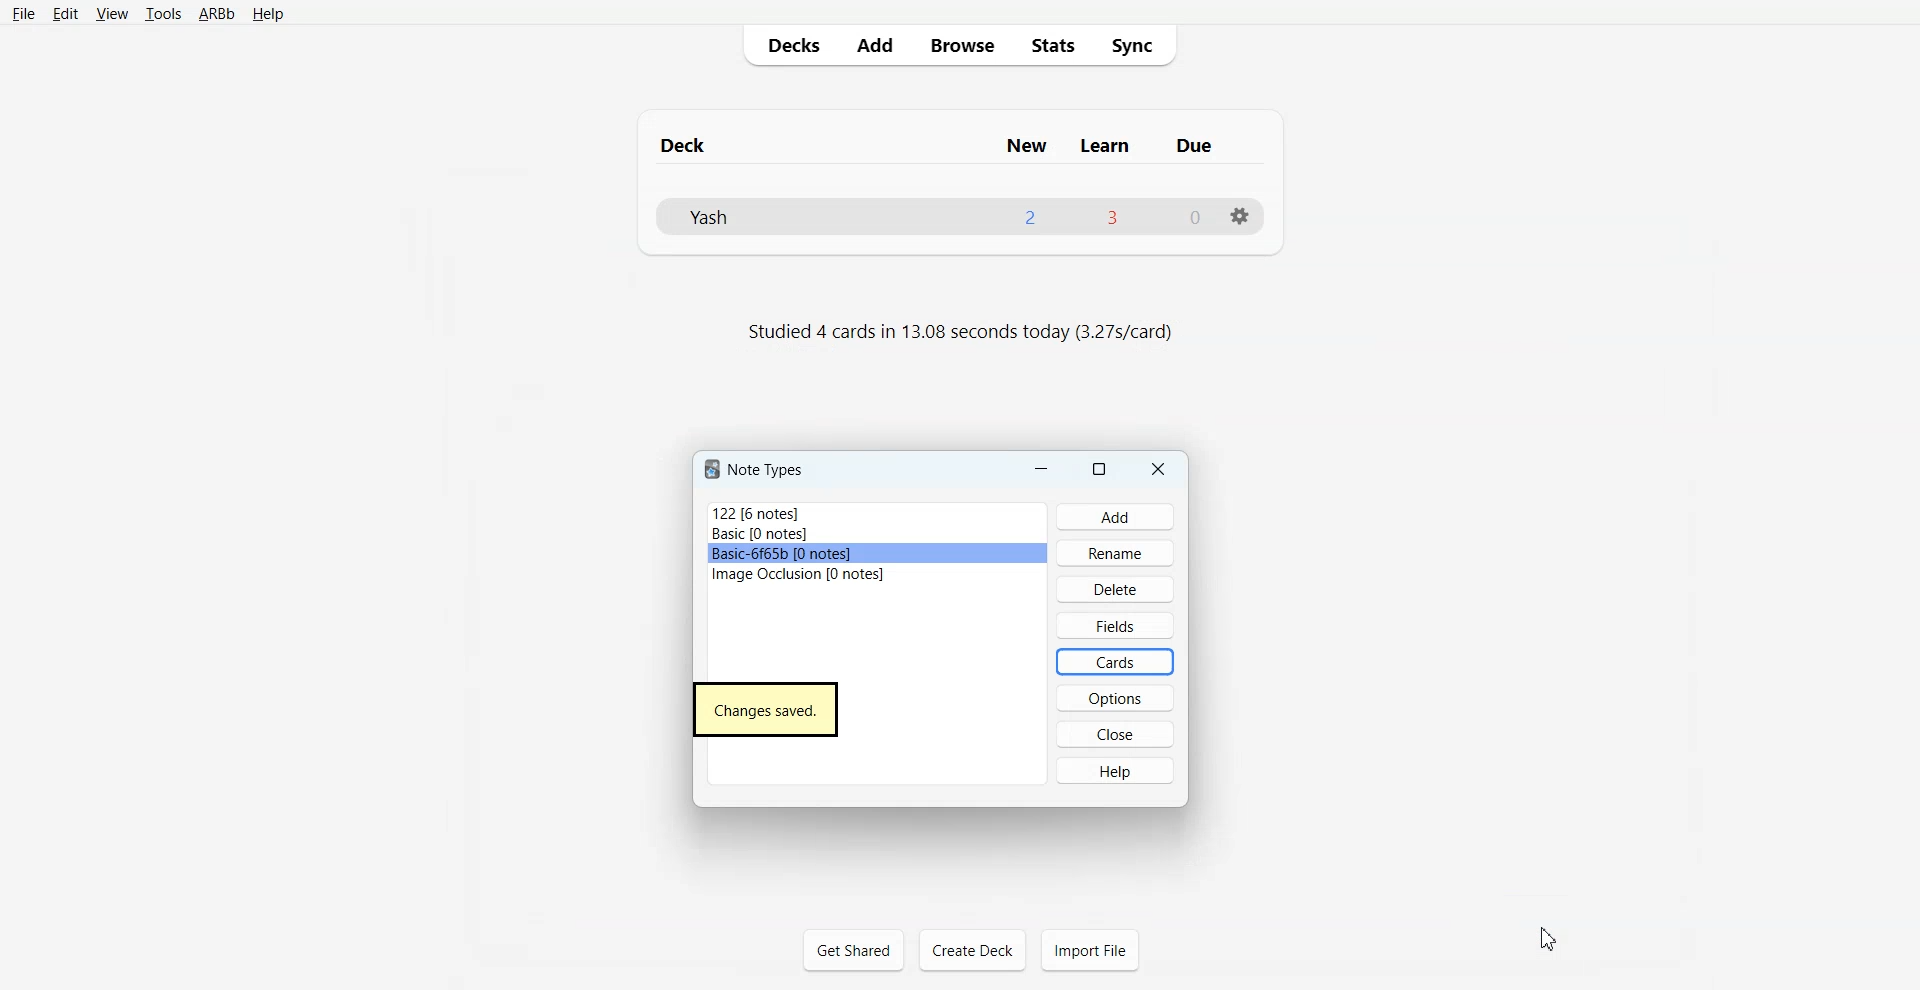 The height and width of the screenshot is (990, 1920). I want to click on options, so click(1121, 698).